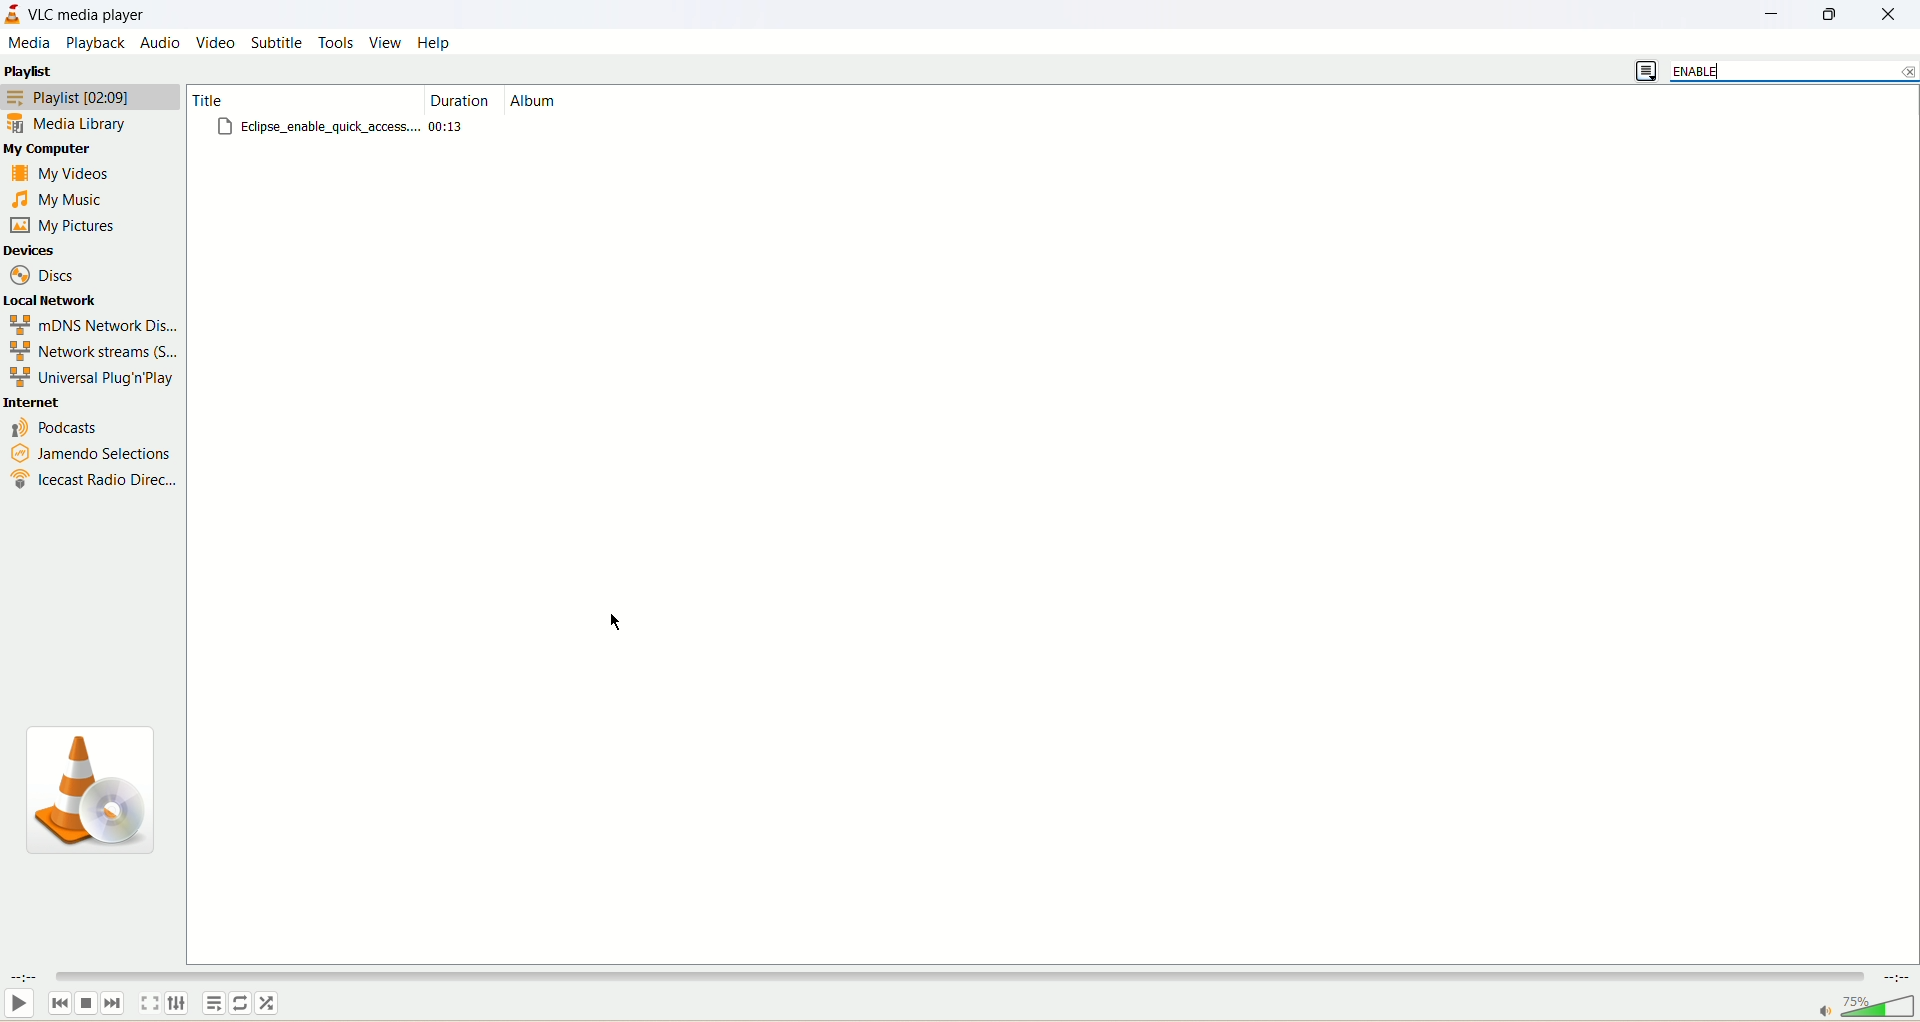 This screenshot has height=1022, width=1920. I want to click on playlist, so click(214, 1004).